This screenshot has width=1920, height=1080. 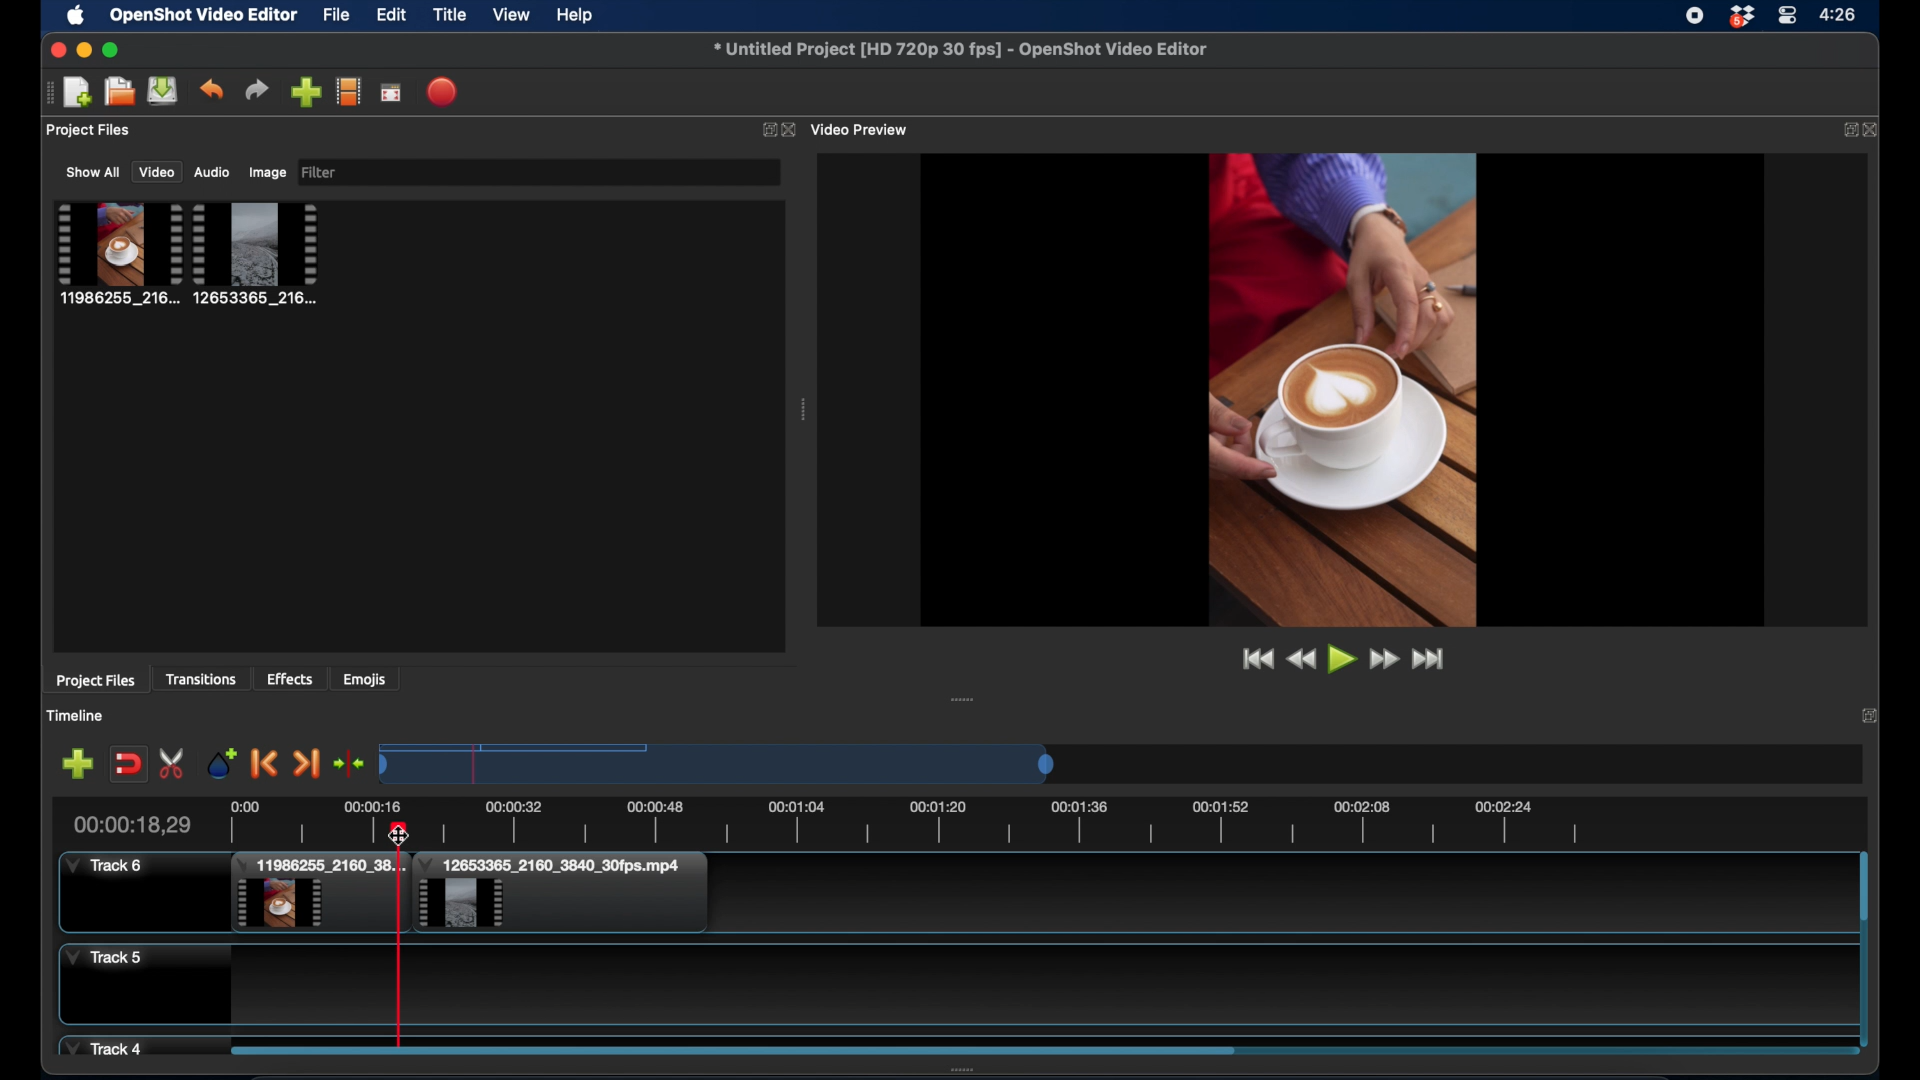 What do you see at coordinates (990, 819) in the screenshot?
I see `timeline` at bounding box center [990, 819].